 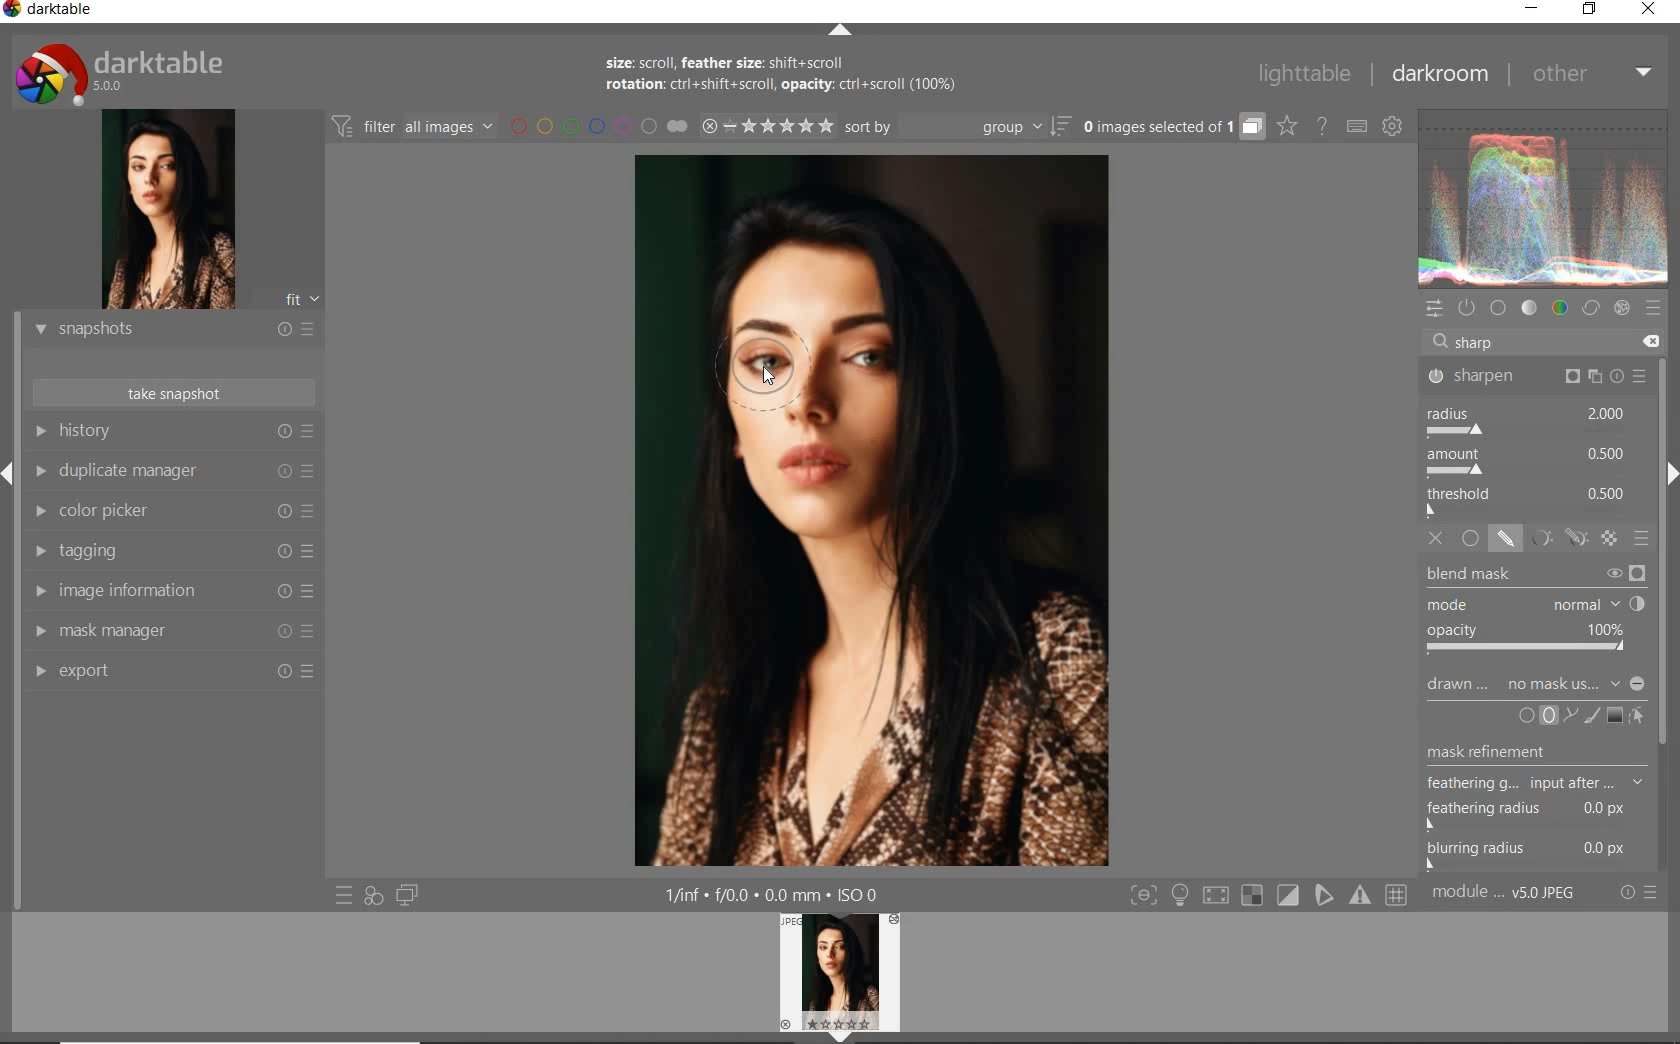 What do you see at coordinates (1591, 309) in the screenshot?
I see `correct` at bounding box center [1591, 309].